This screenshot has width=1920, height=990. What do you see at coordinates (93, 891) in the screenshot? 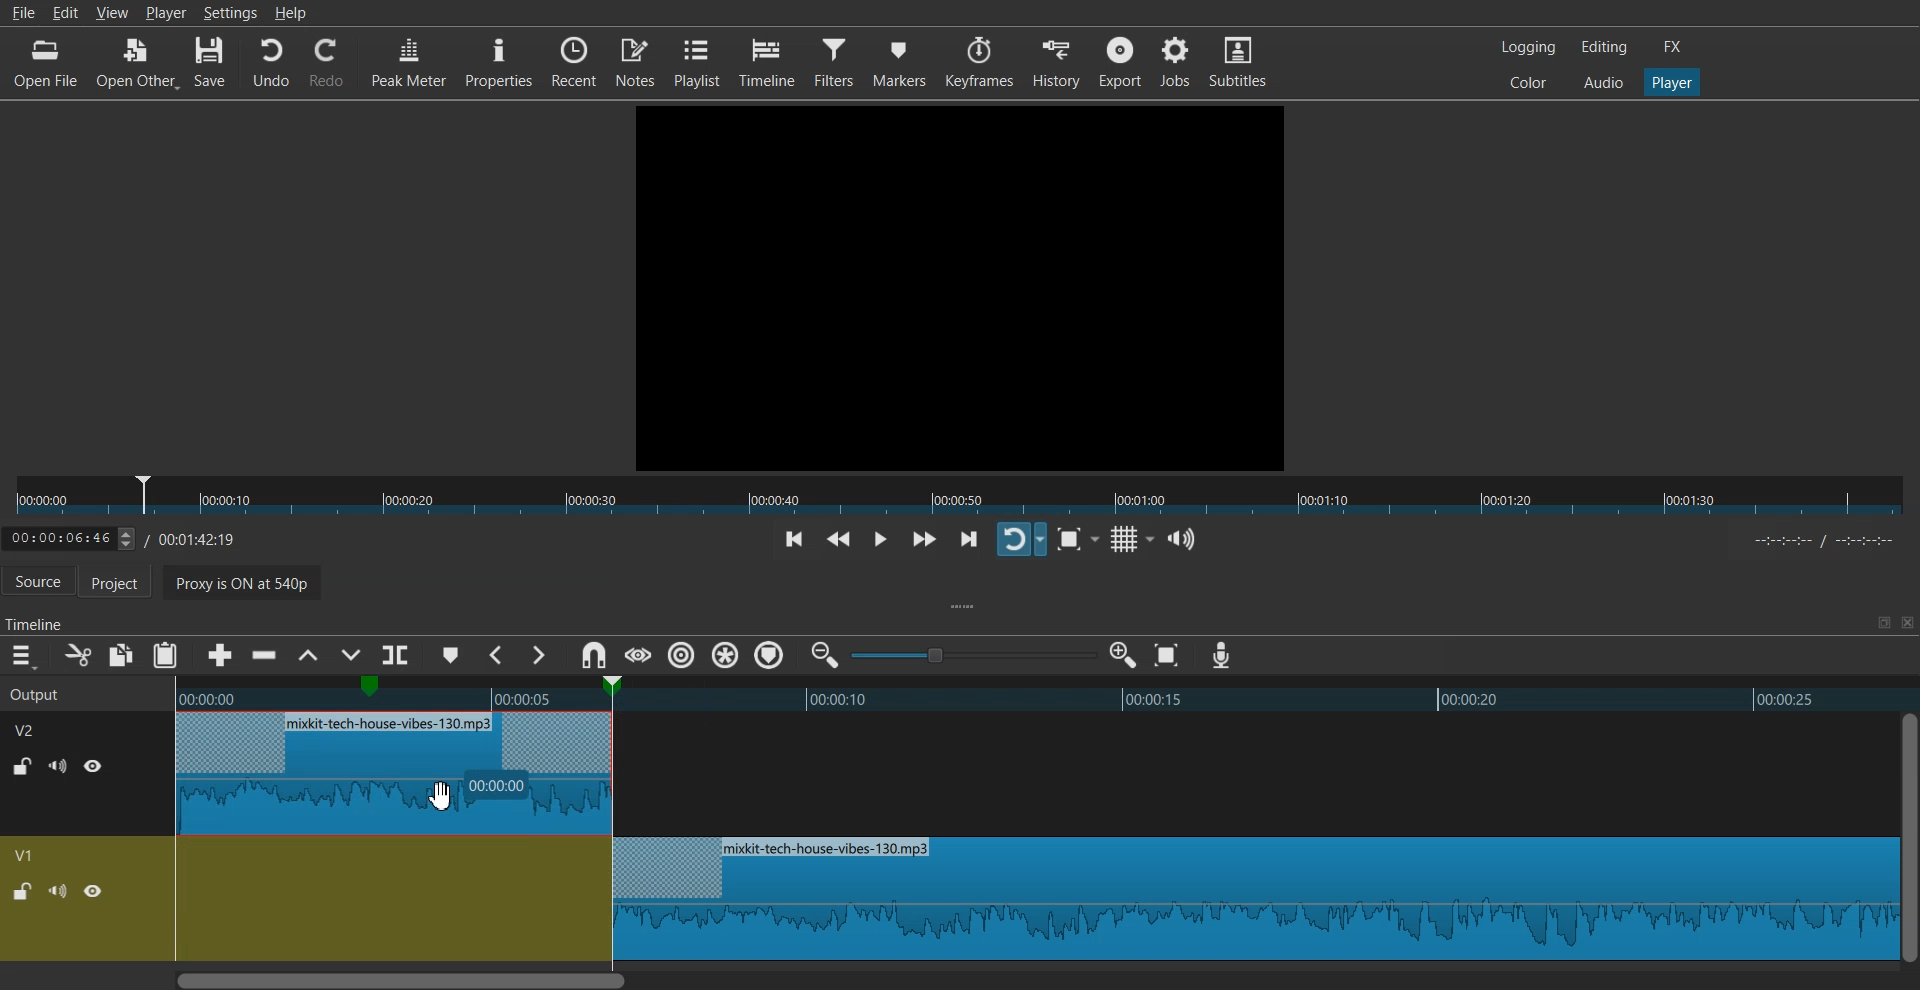
I see `Hide` at bounding box center [93, 891].